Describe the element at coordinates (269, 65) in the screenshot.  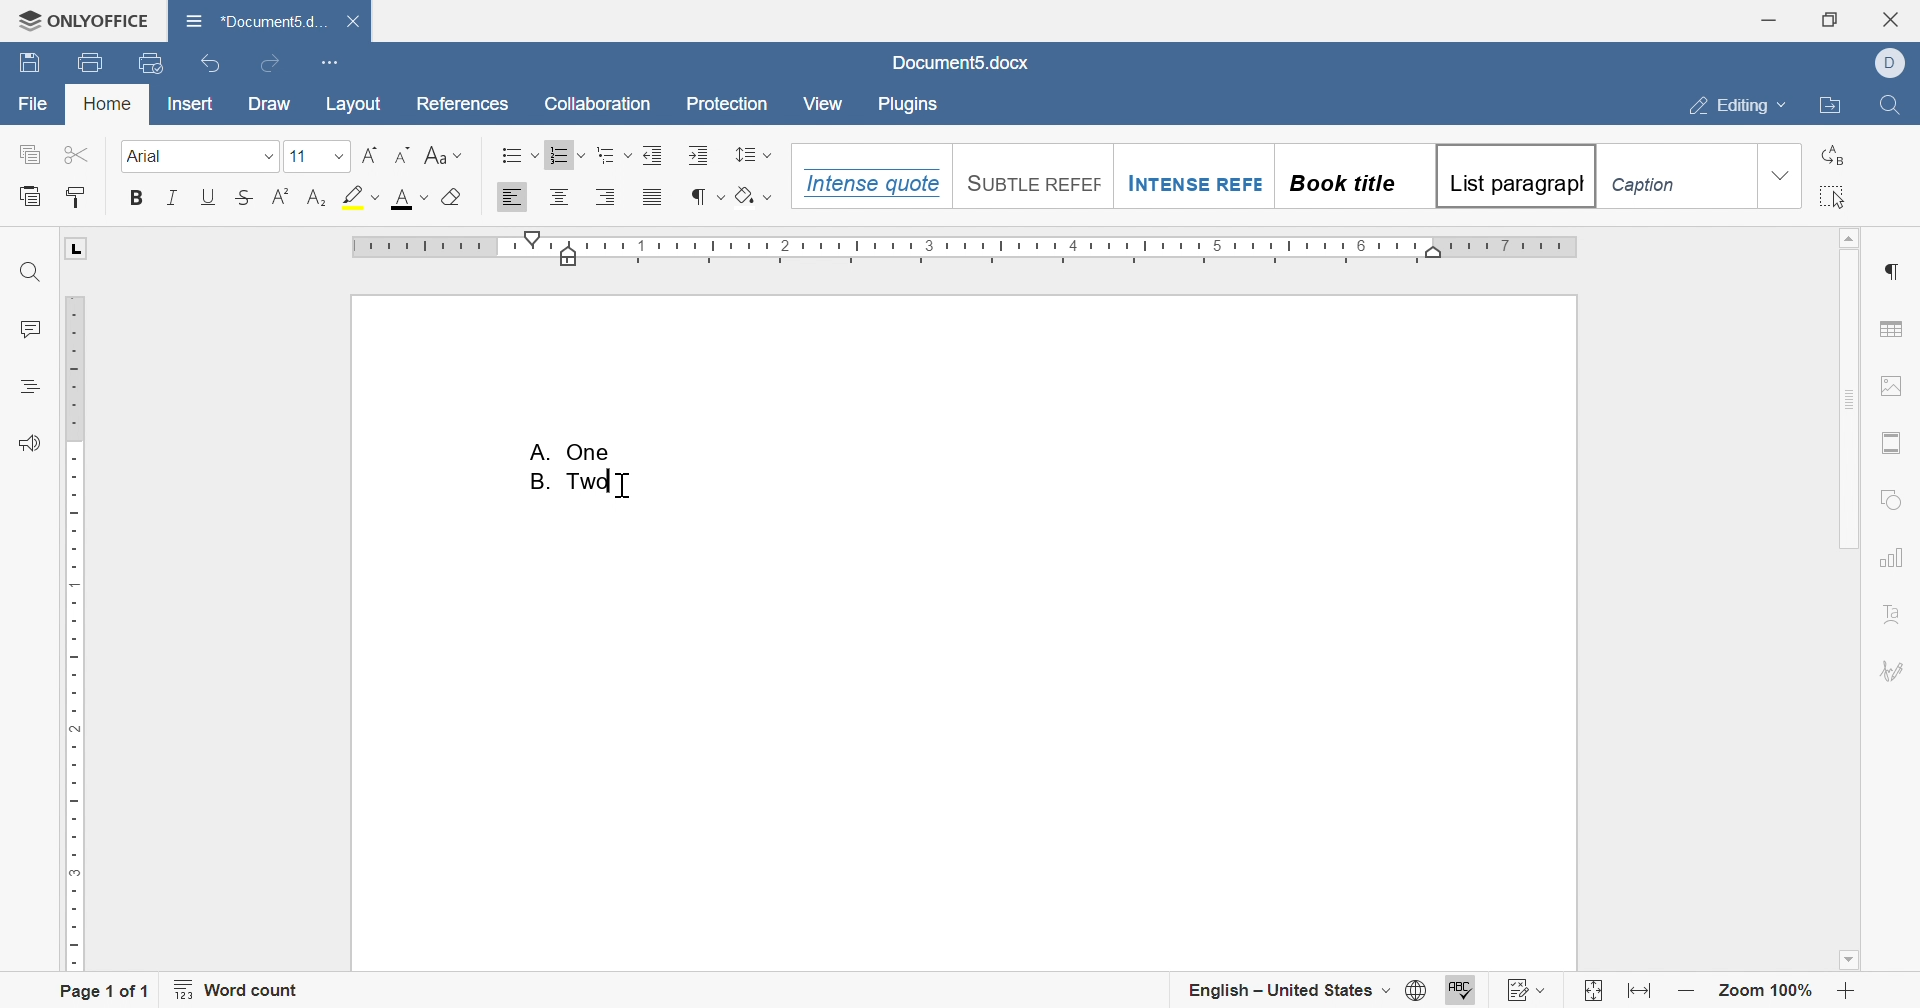
I see `redo` at that location.